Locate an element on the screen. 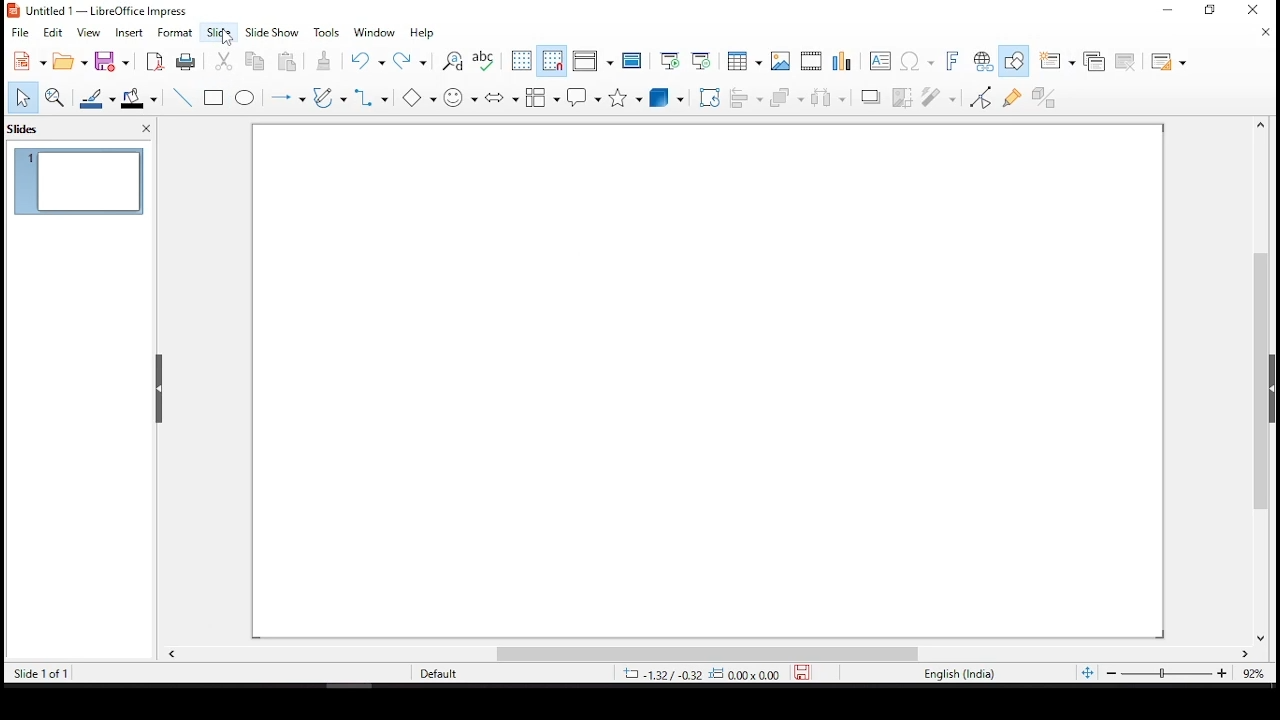 This screenshot has width=1280, height=720.  is located at coordinates (779, 63).